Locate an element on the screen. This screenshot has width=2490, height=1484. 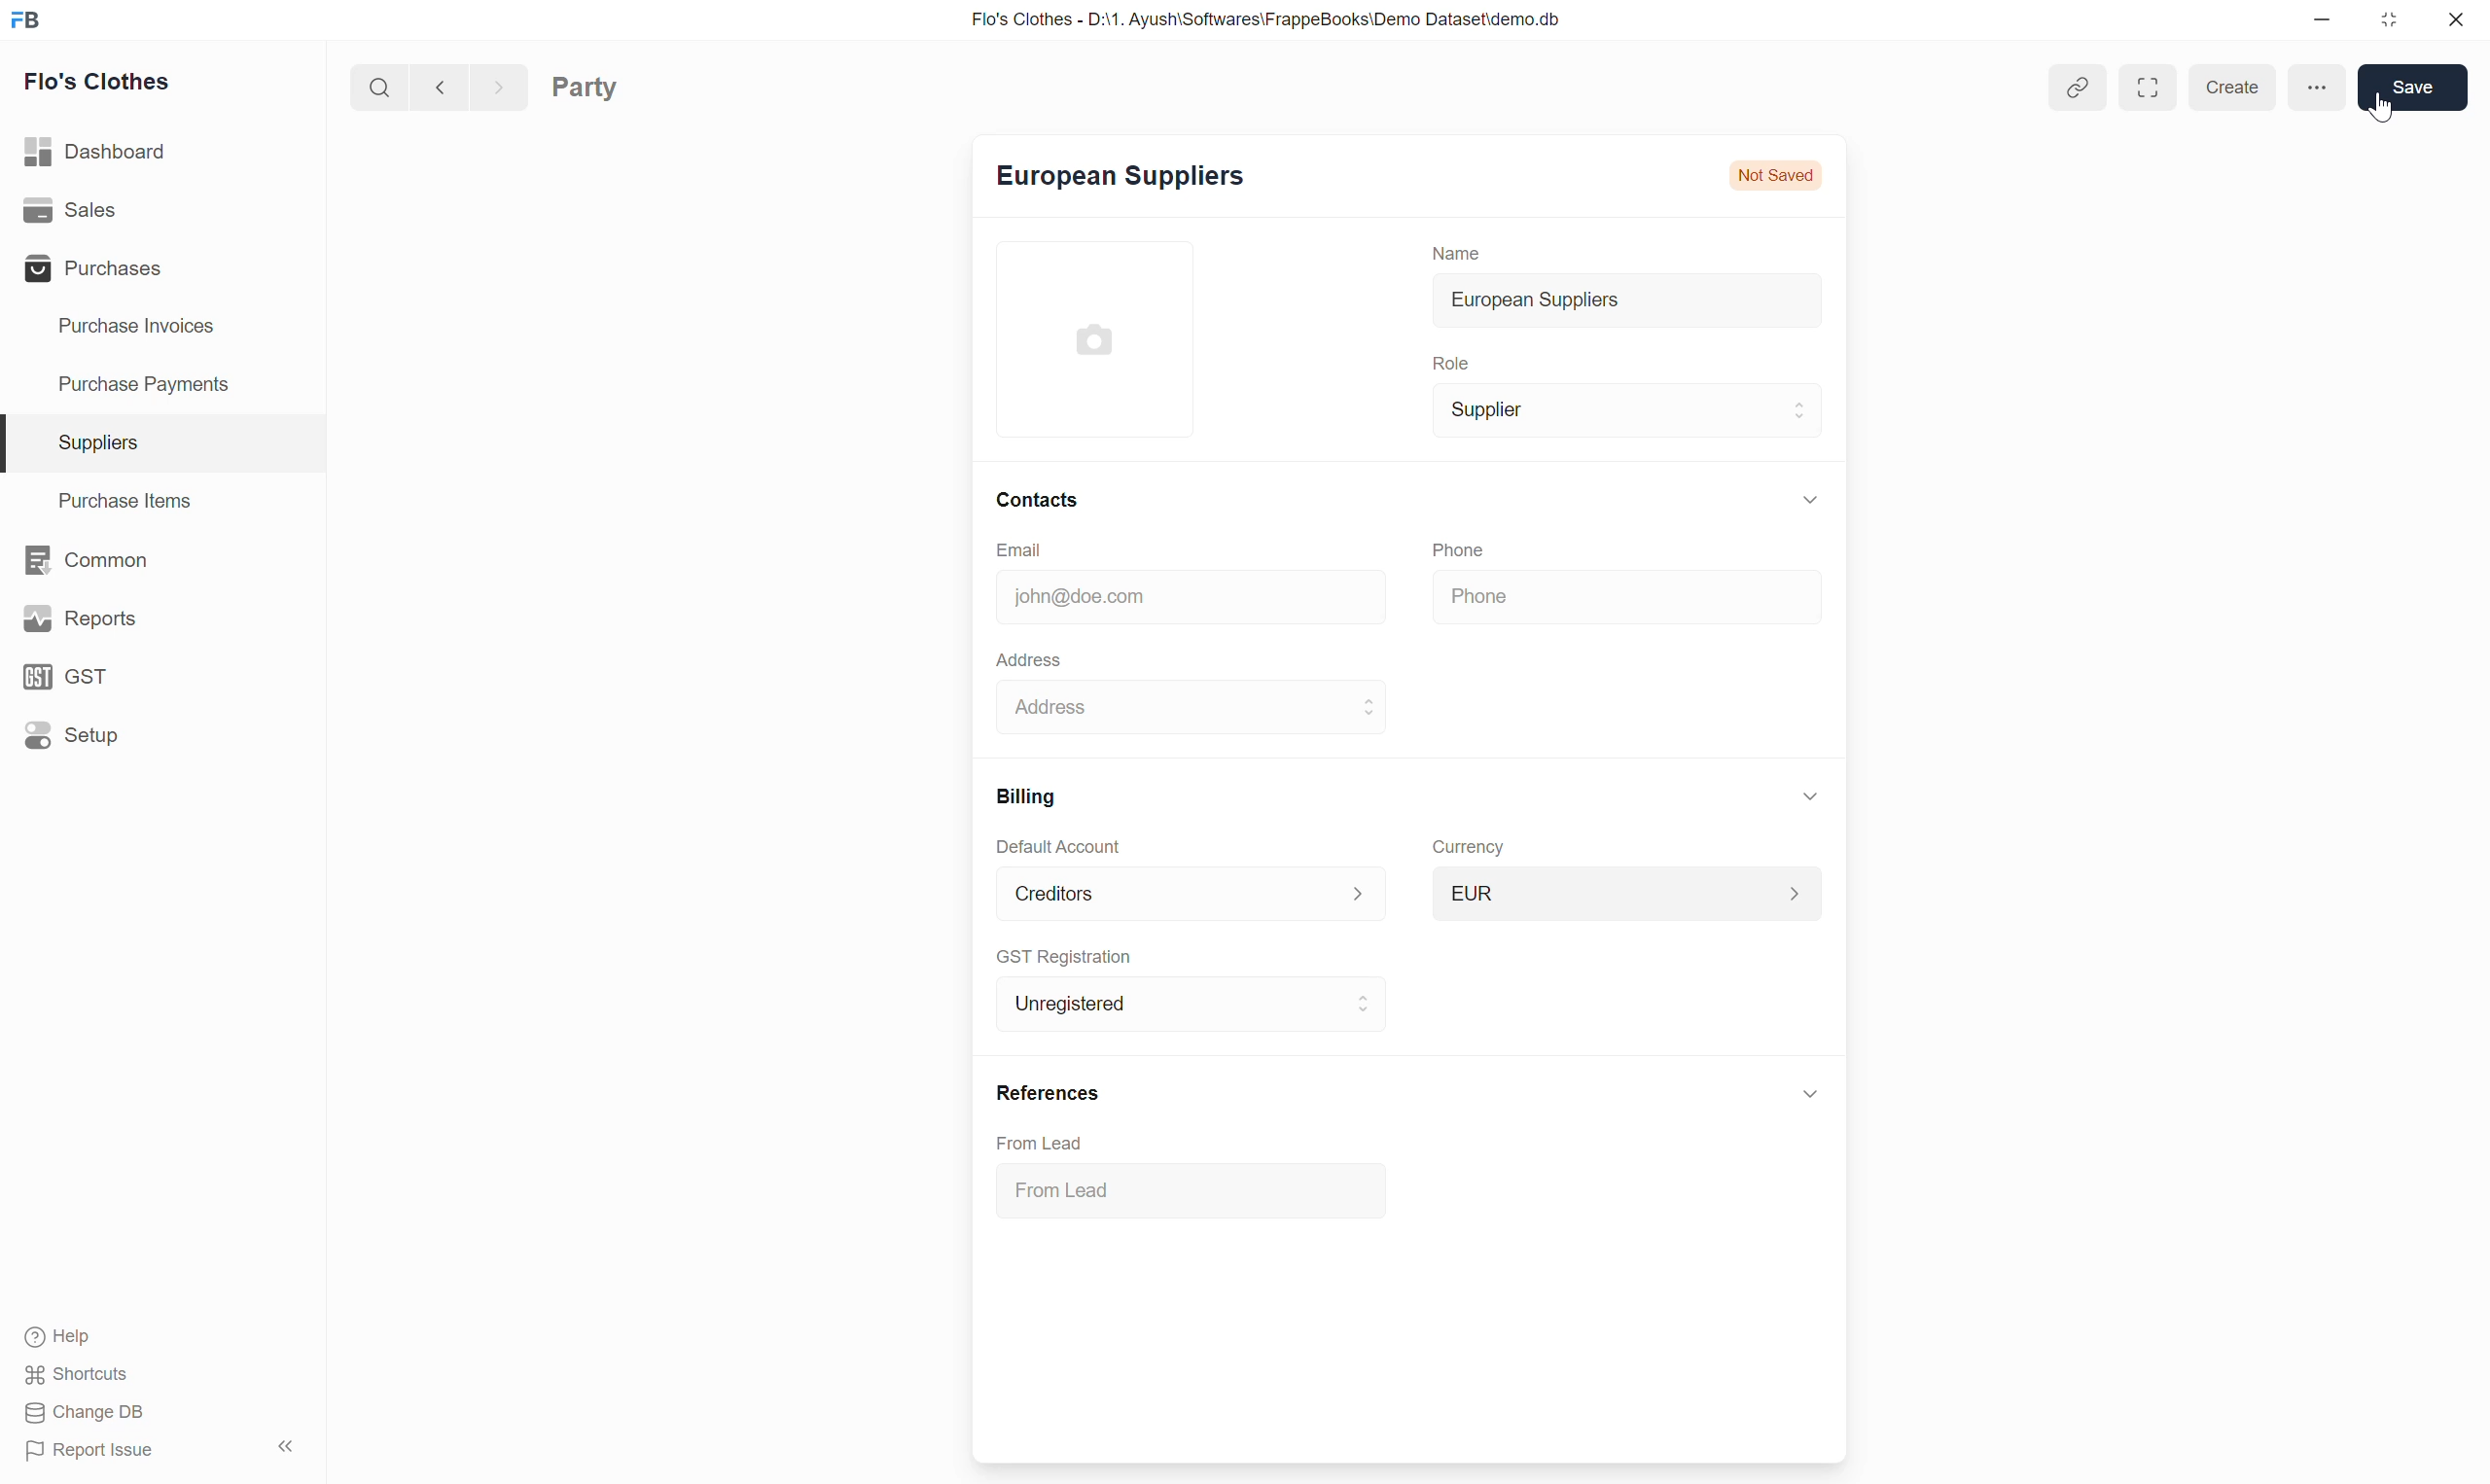
go back is located at coordinates (433, 85).